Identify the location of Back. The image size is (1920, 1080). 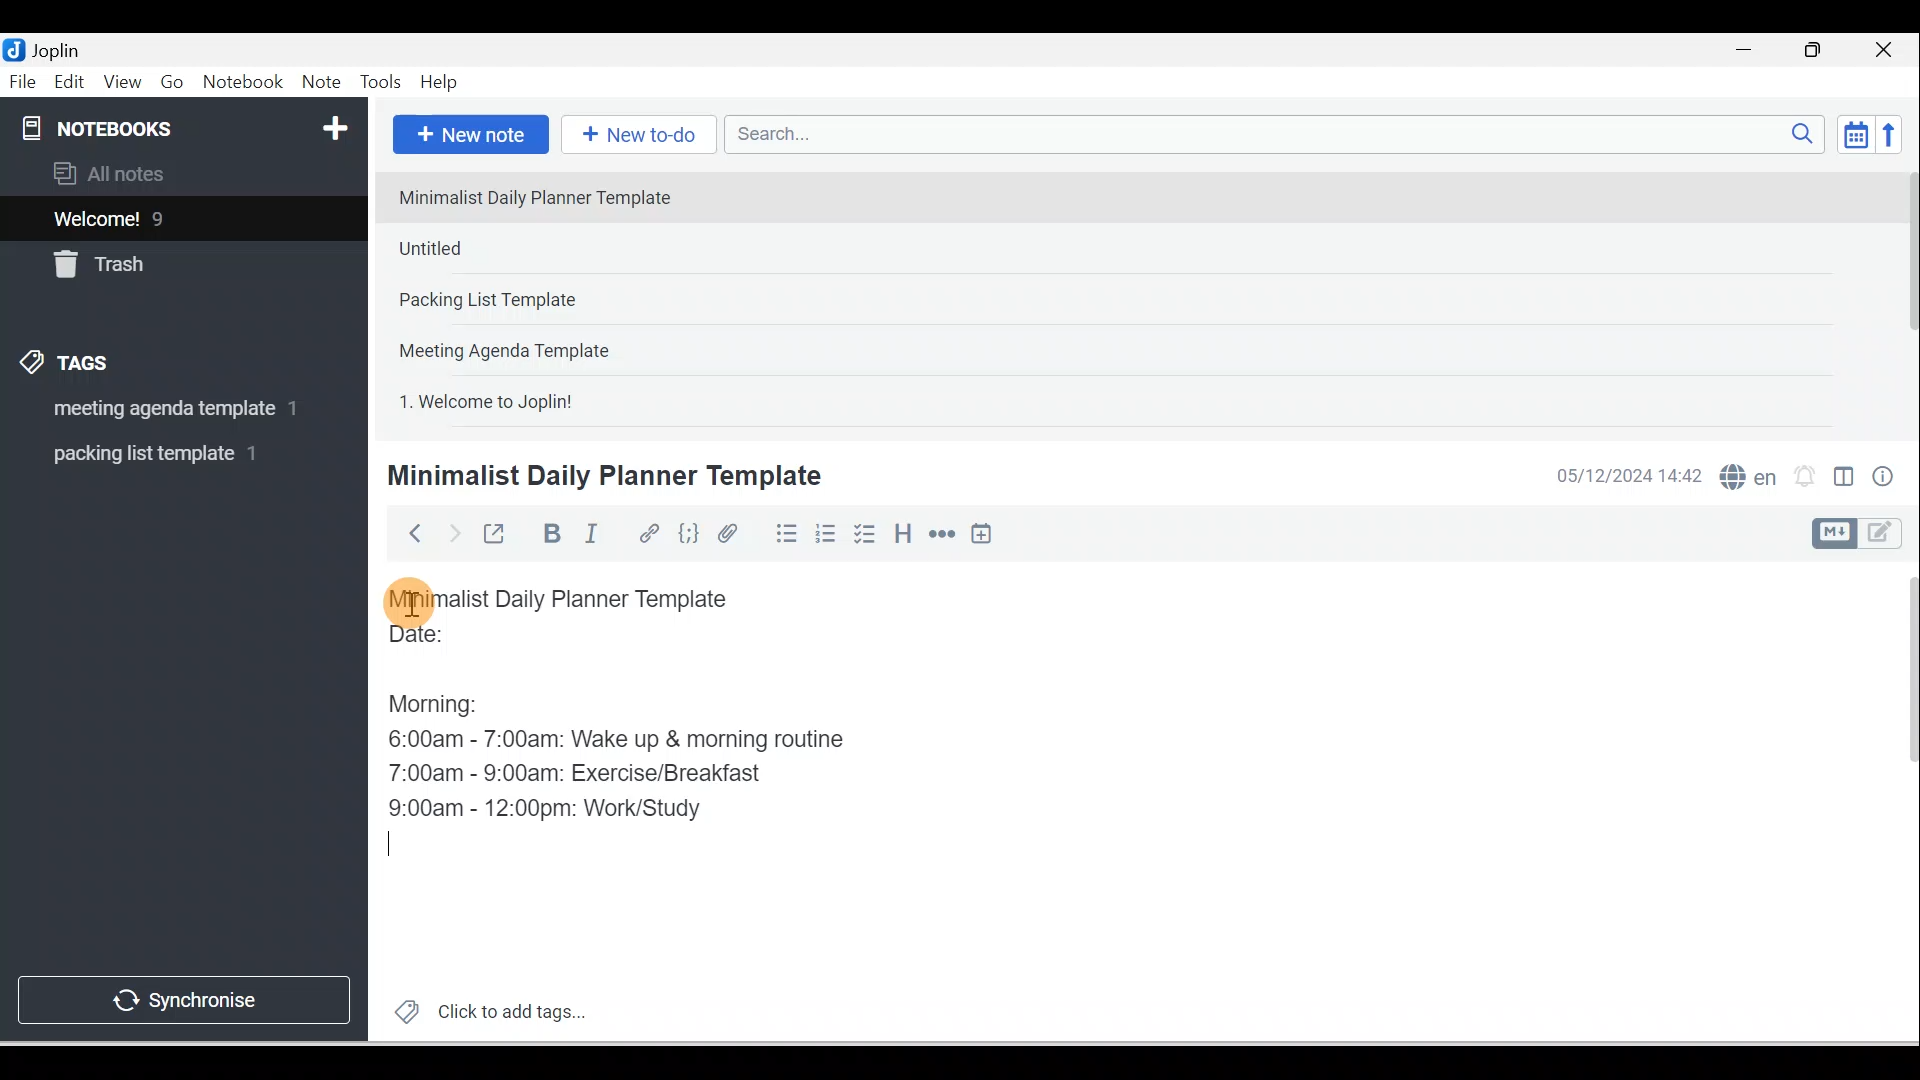
(406, 533).